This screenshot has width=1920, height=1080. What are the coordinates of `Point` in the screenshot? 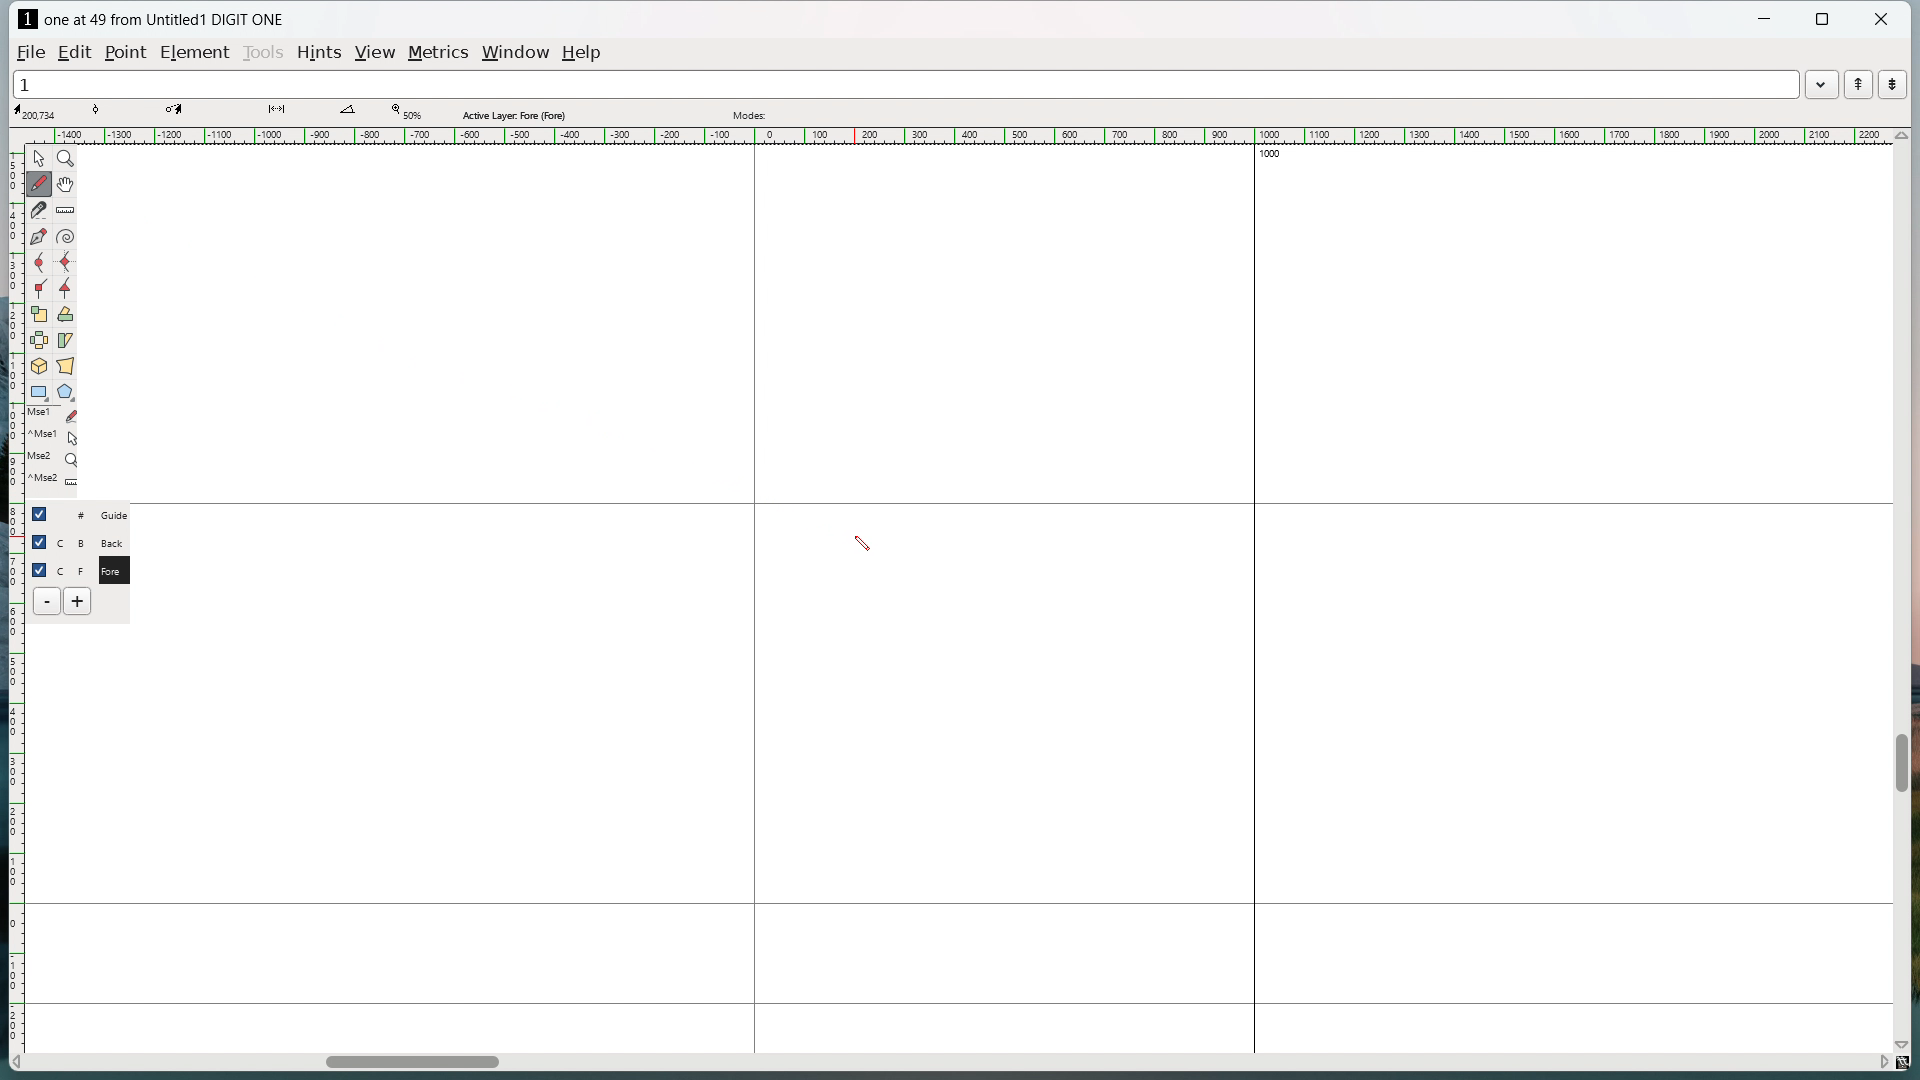 It's located at (129, 51).